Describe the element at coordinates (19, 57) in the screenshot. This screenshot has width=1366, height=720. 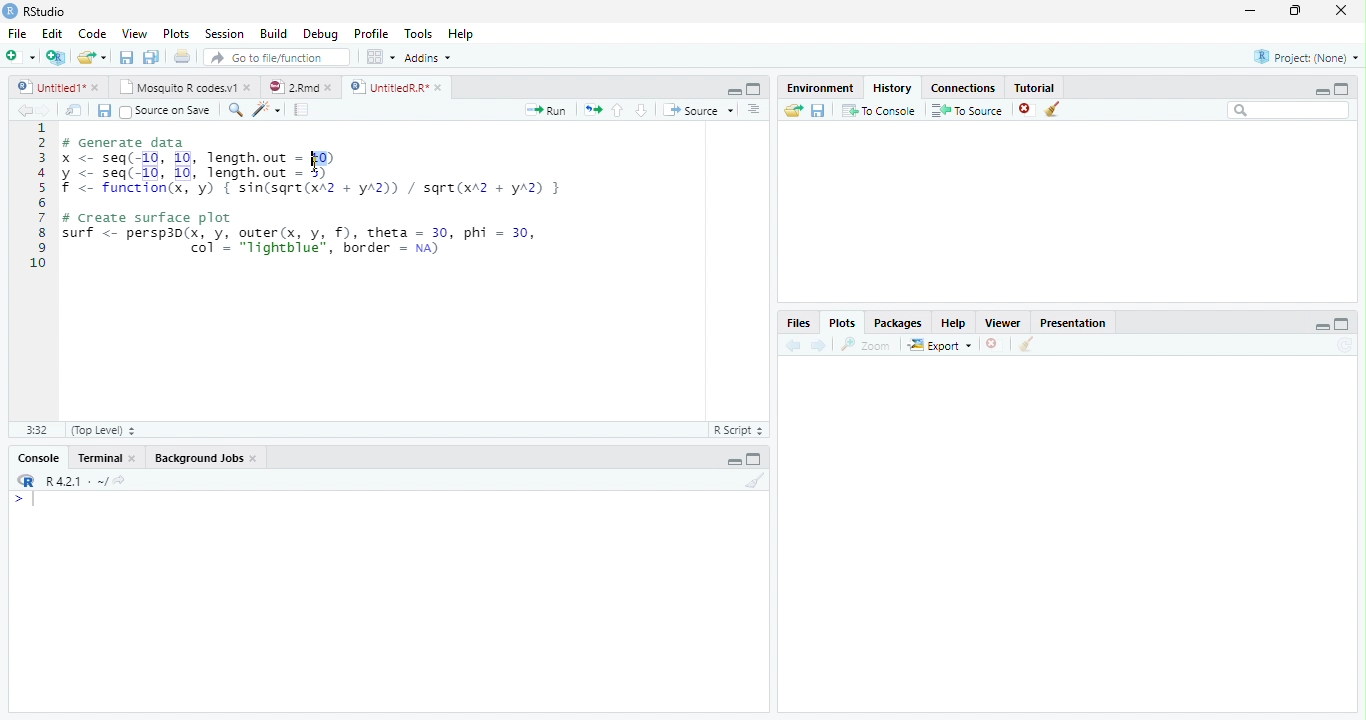
I see `New file` at that location.